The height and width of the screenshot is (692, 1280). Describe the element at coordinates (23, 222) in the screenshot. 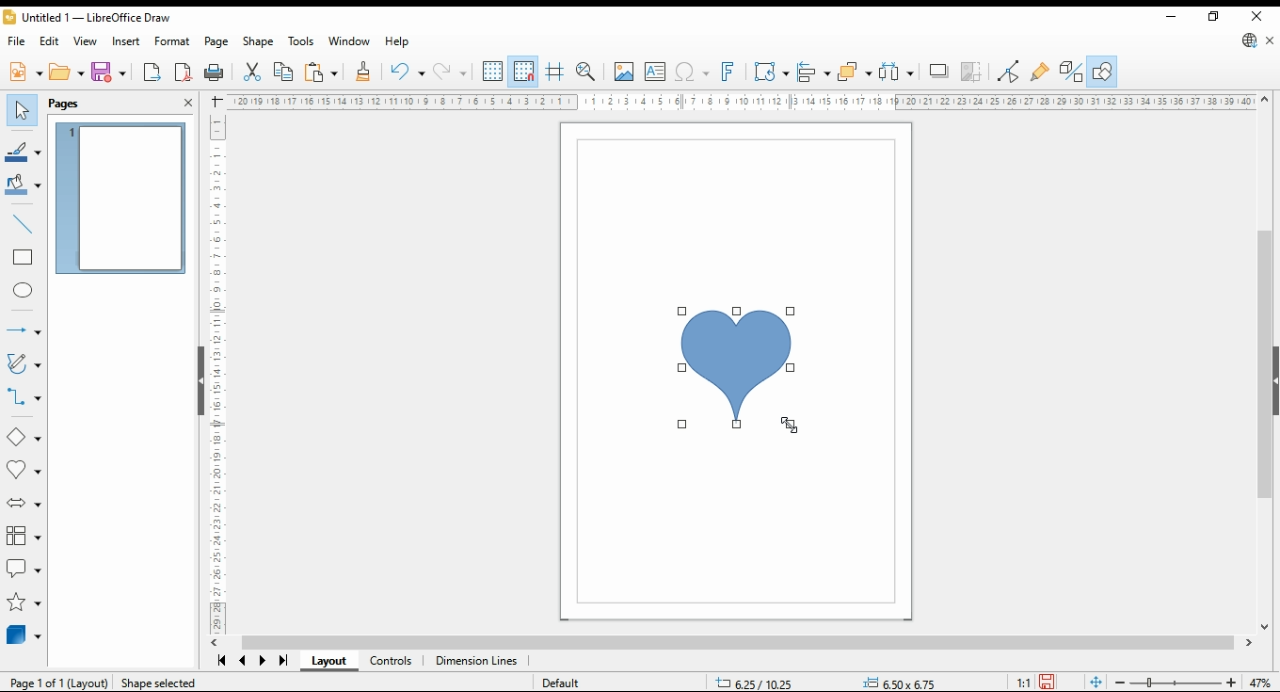

I see `insert line` at that location.